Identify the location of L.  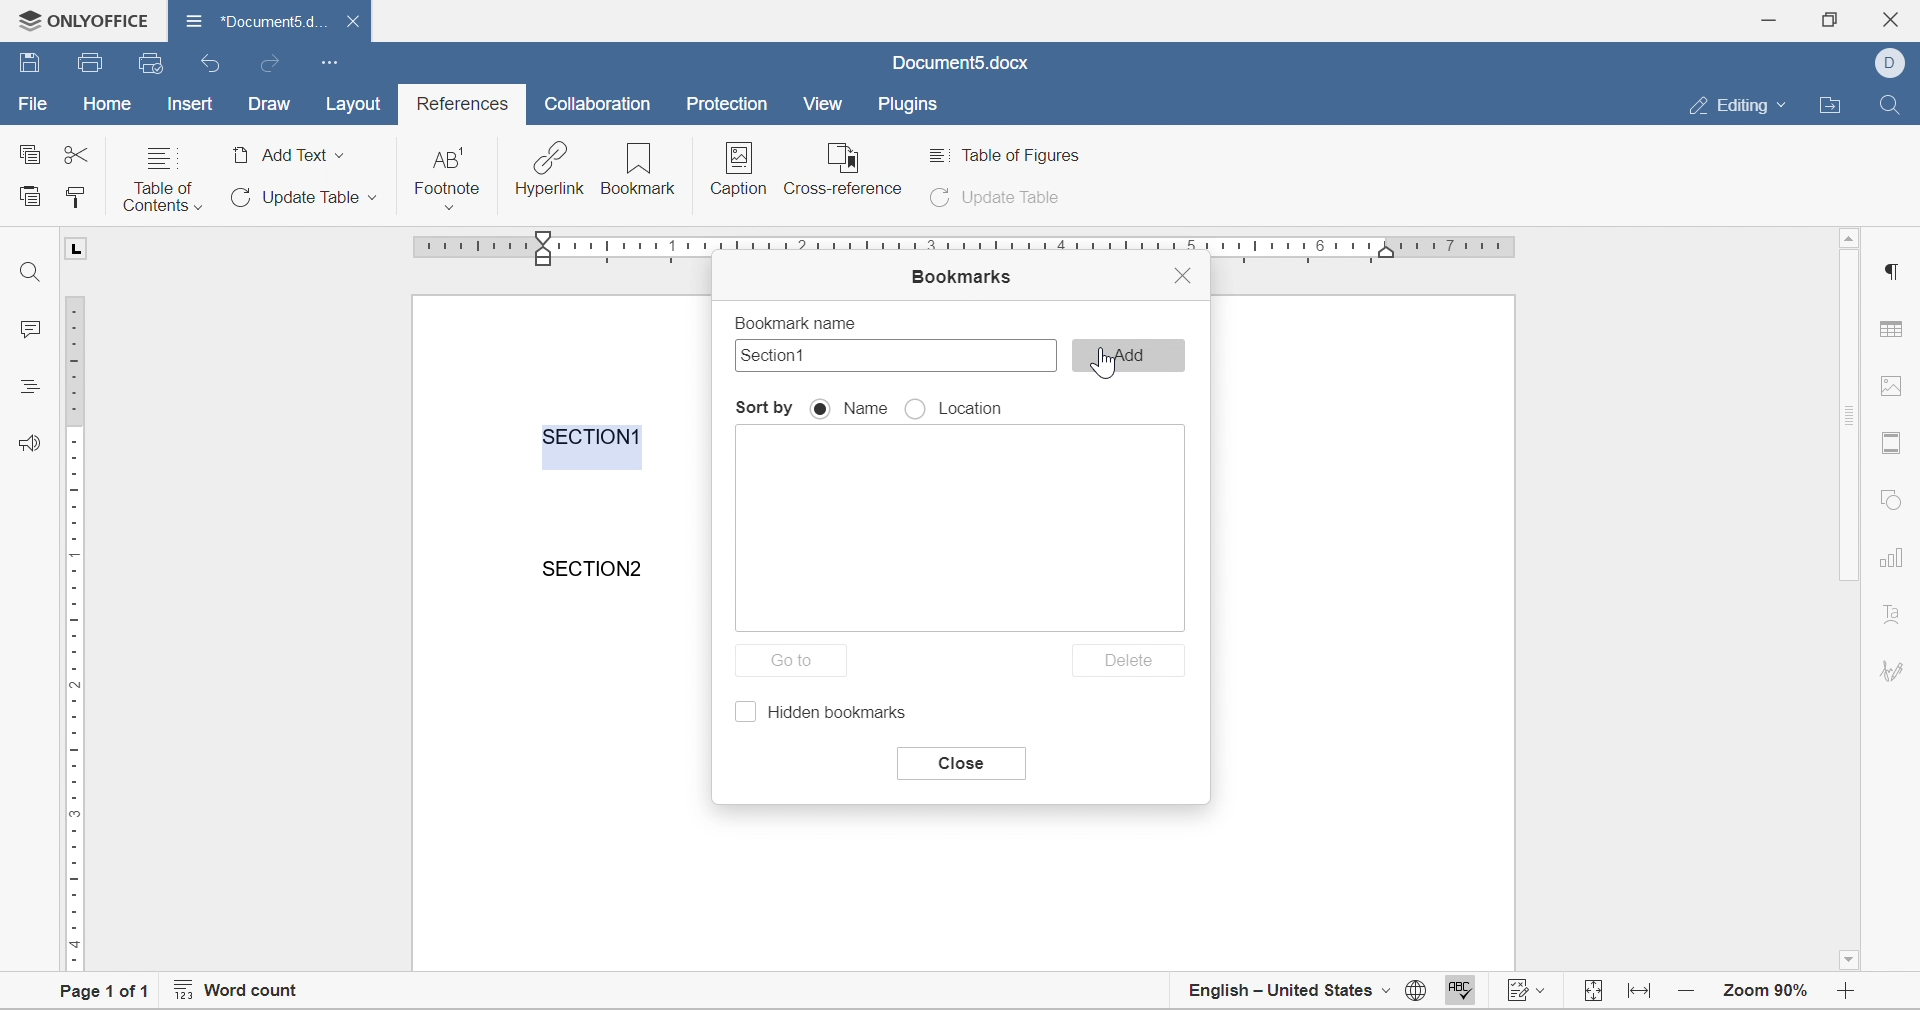
(78, 248).